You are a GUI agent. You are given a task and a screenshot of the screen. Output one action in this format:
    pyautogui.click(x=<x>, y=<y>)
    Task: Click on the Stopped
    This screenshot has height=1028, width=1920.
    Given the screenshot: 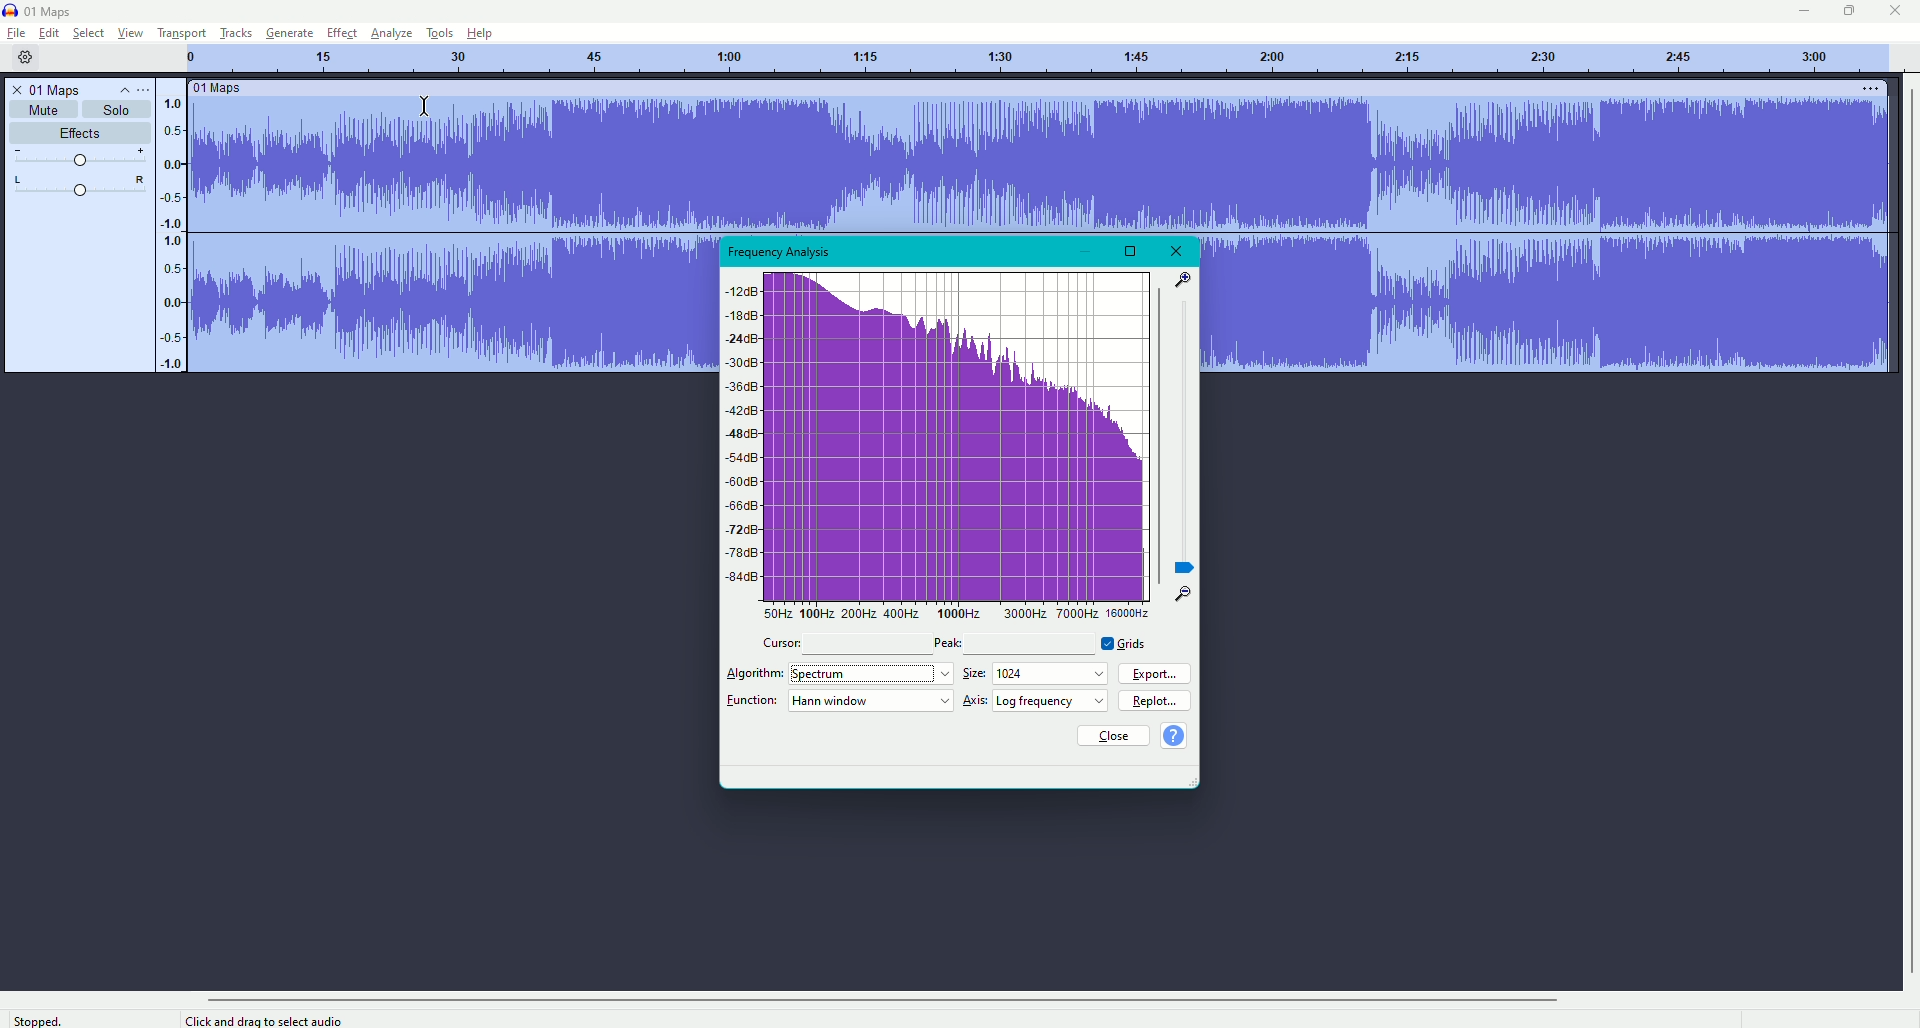 What is the action you would take?
    pyautogui.click(x=35, y=1018)
    